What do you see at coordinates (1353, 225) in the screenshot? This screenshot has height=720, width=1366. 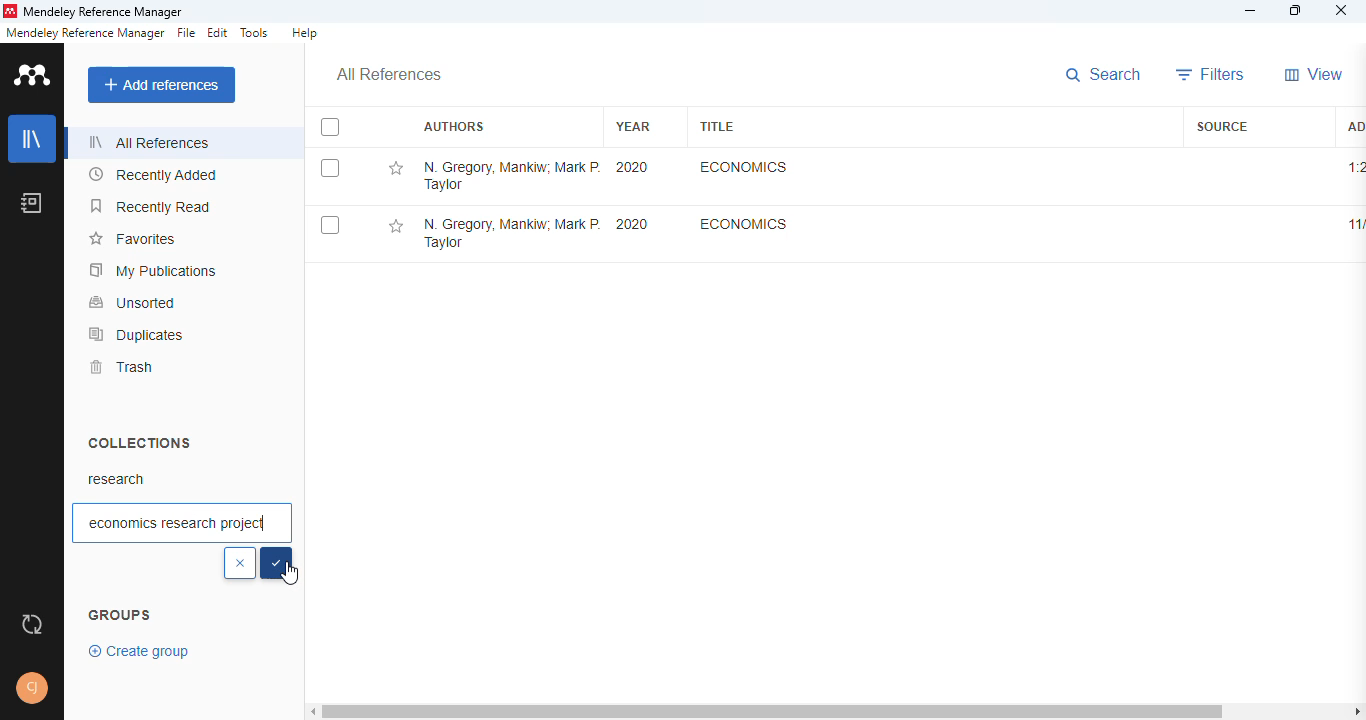 I see `11/` at bounding box center [1353, 225].